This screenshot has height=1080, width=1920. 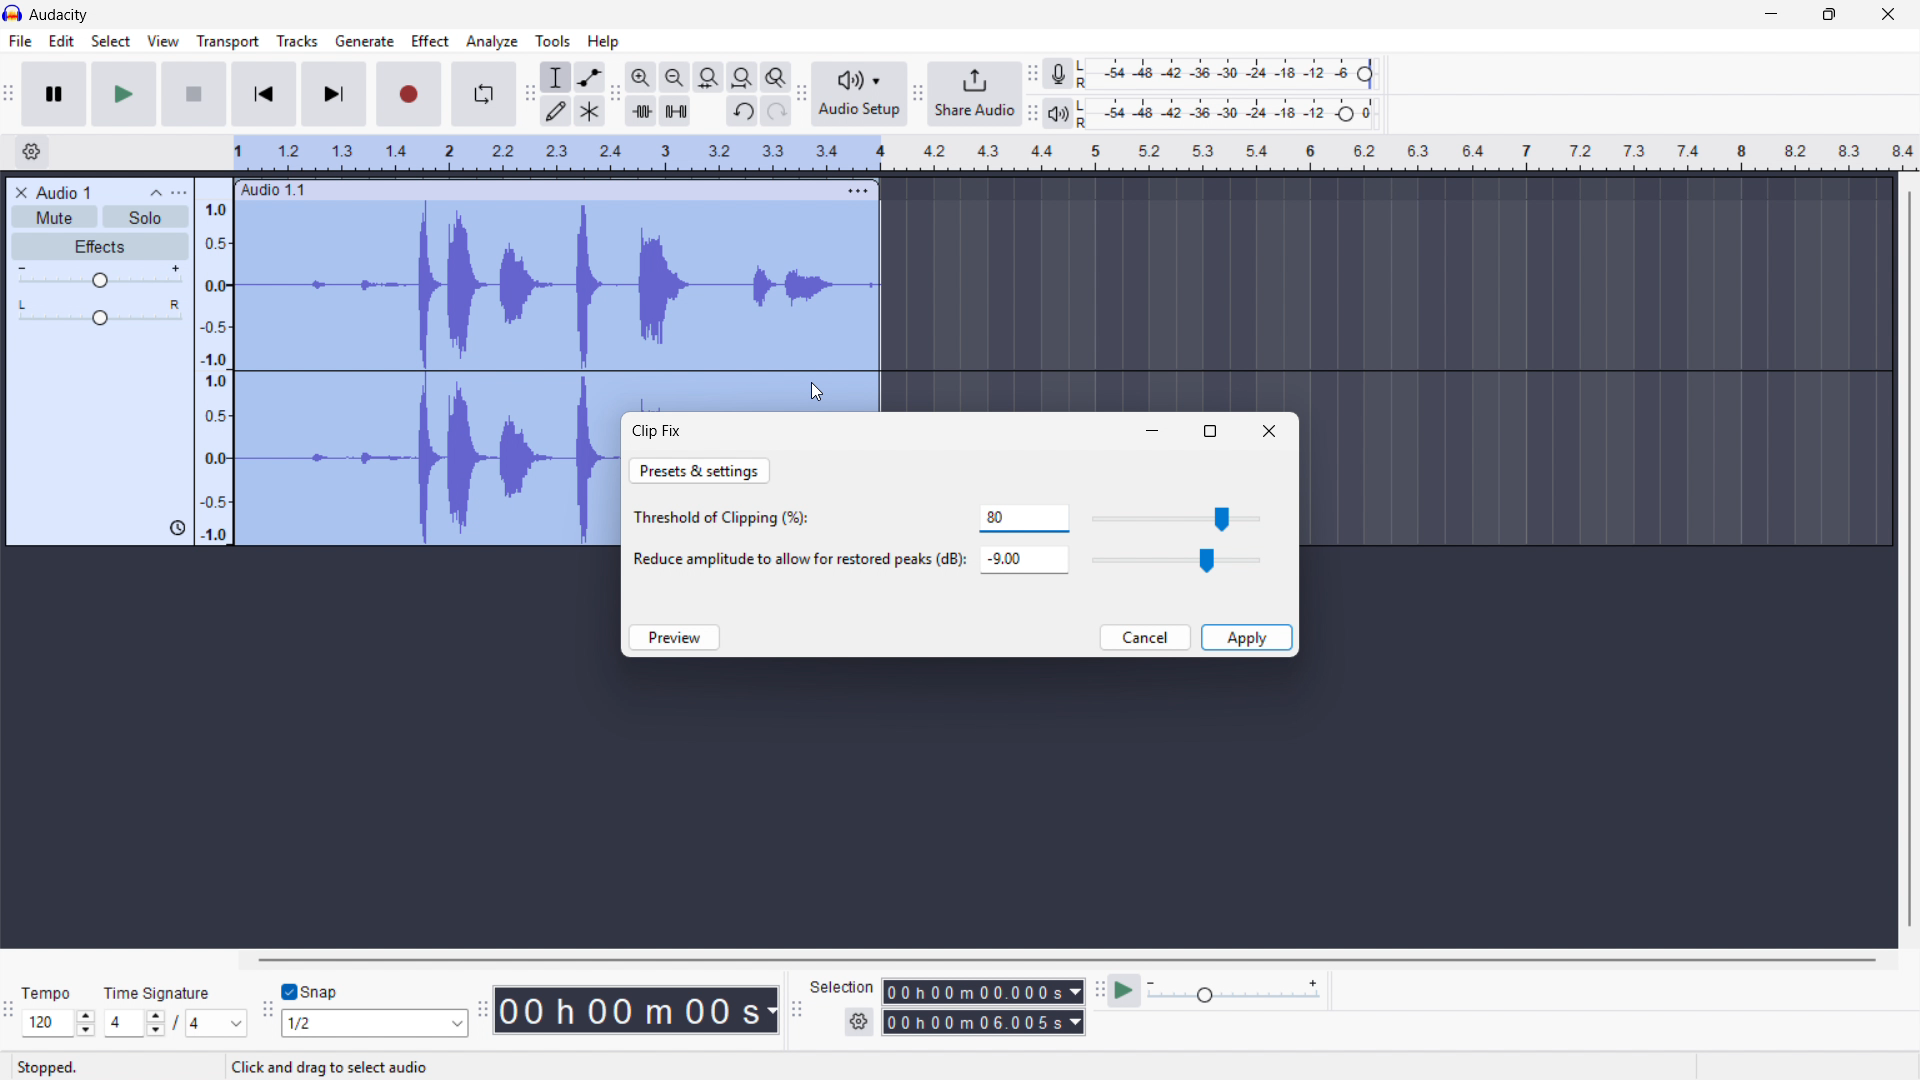 I want to click on toggle zoom, so click(x=776, y=77).